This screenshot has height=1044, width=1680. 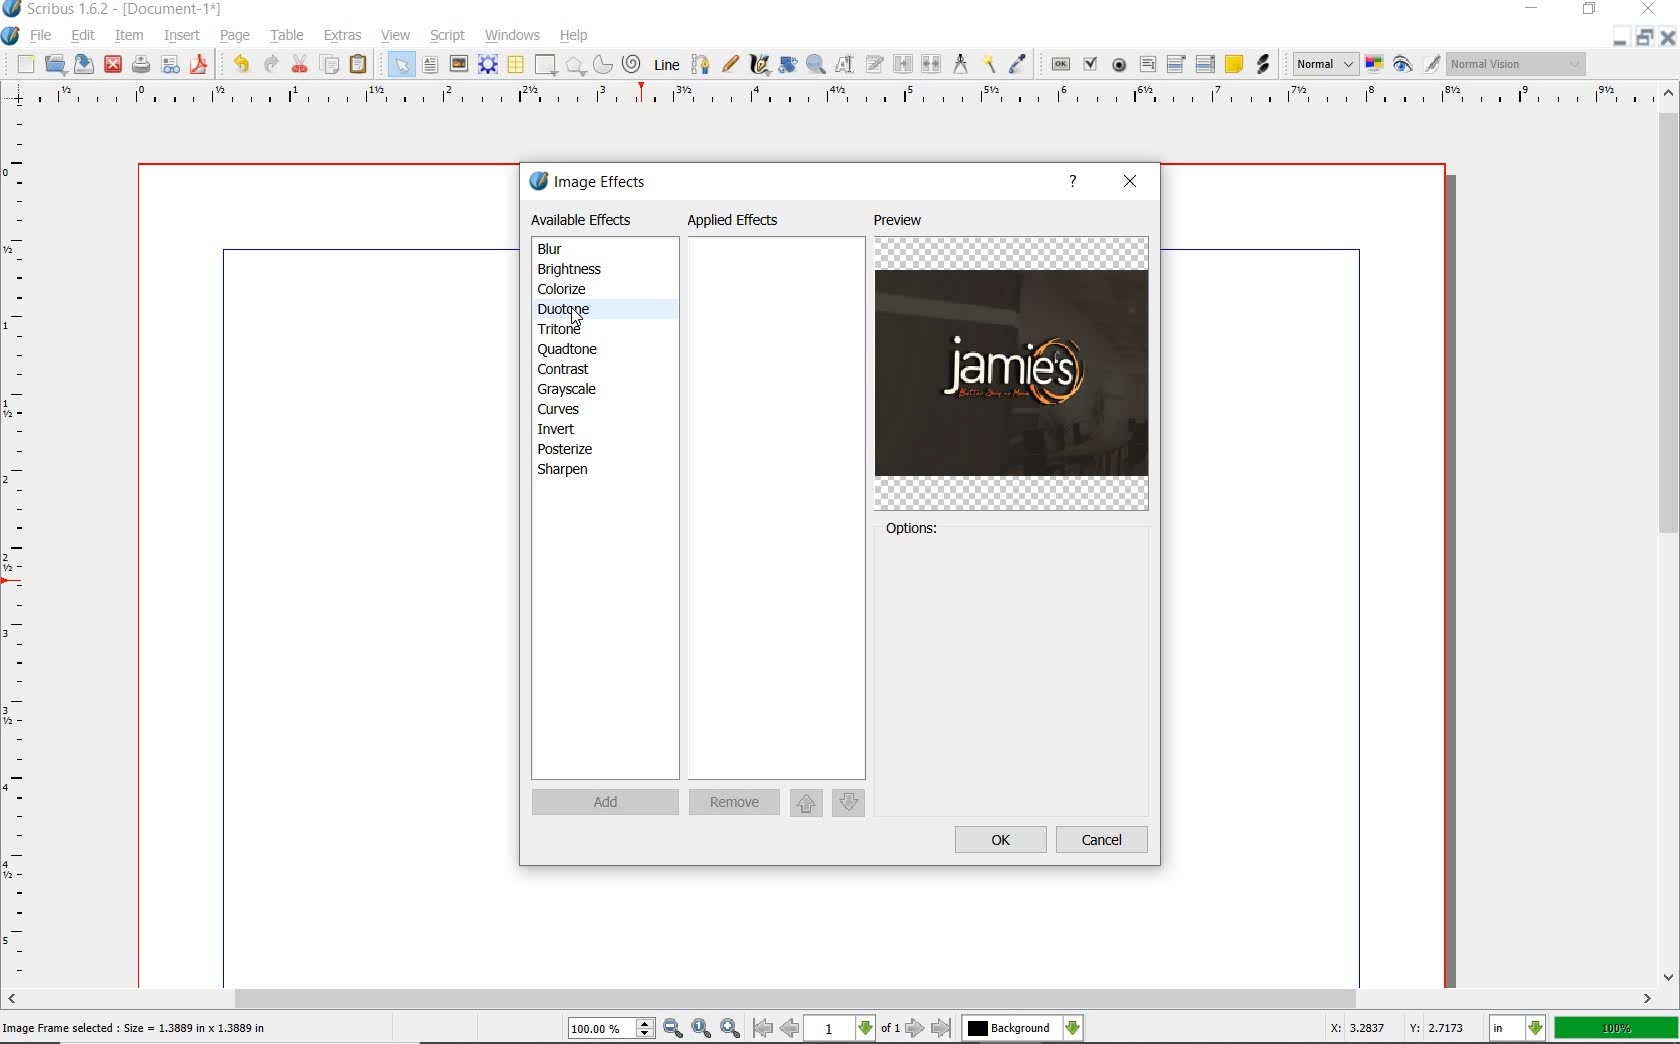 I want to click on pdf radio button, so click(x=1121, y=65).